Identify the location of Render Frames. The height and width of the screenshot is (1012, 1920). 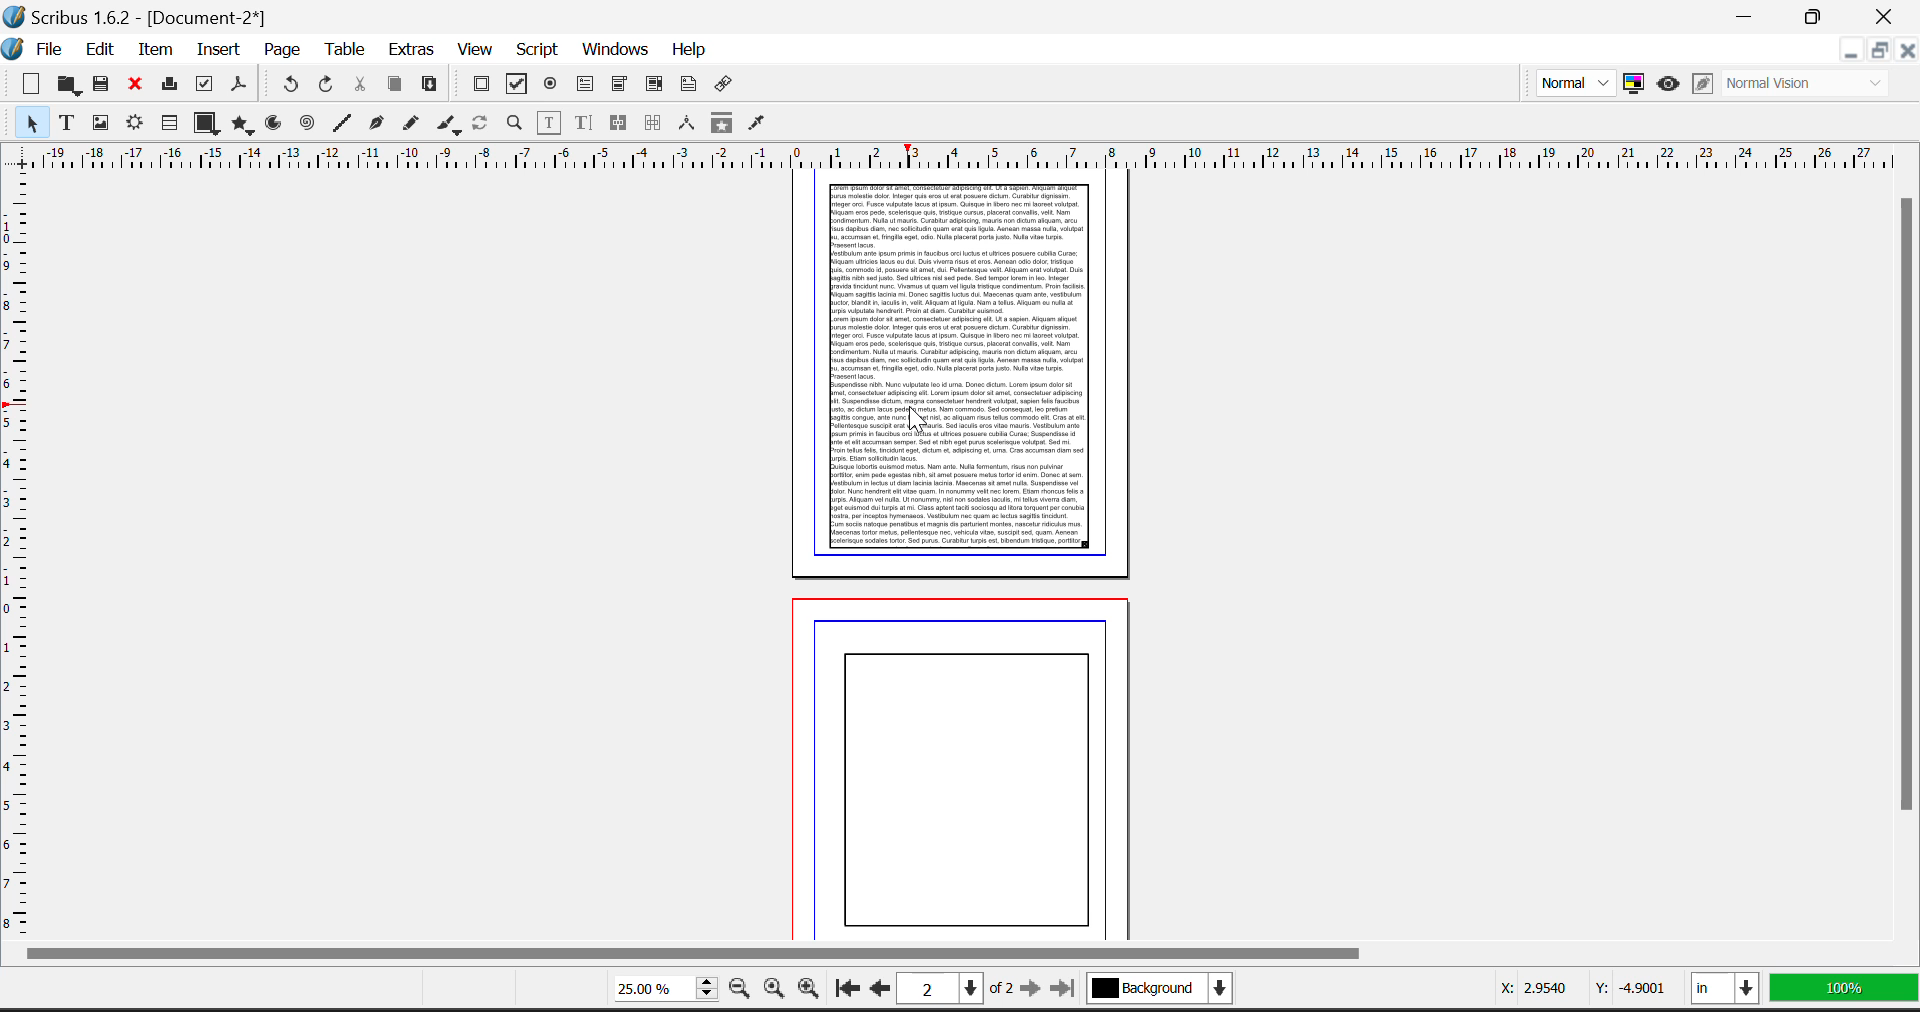
(137, 124).